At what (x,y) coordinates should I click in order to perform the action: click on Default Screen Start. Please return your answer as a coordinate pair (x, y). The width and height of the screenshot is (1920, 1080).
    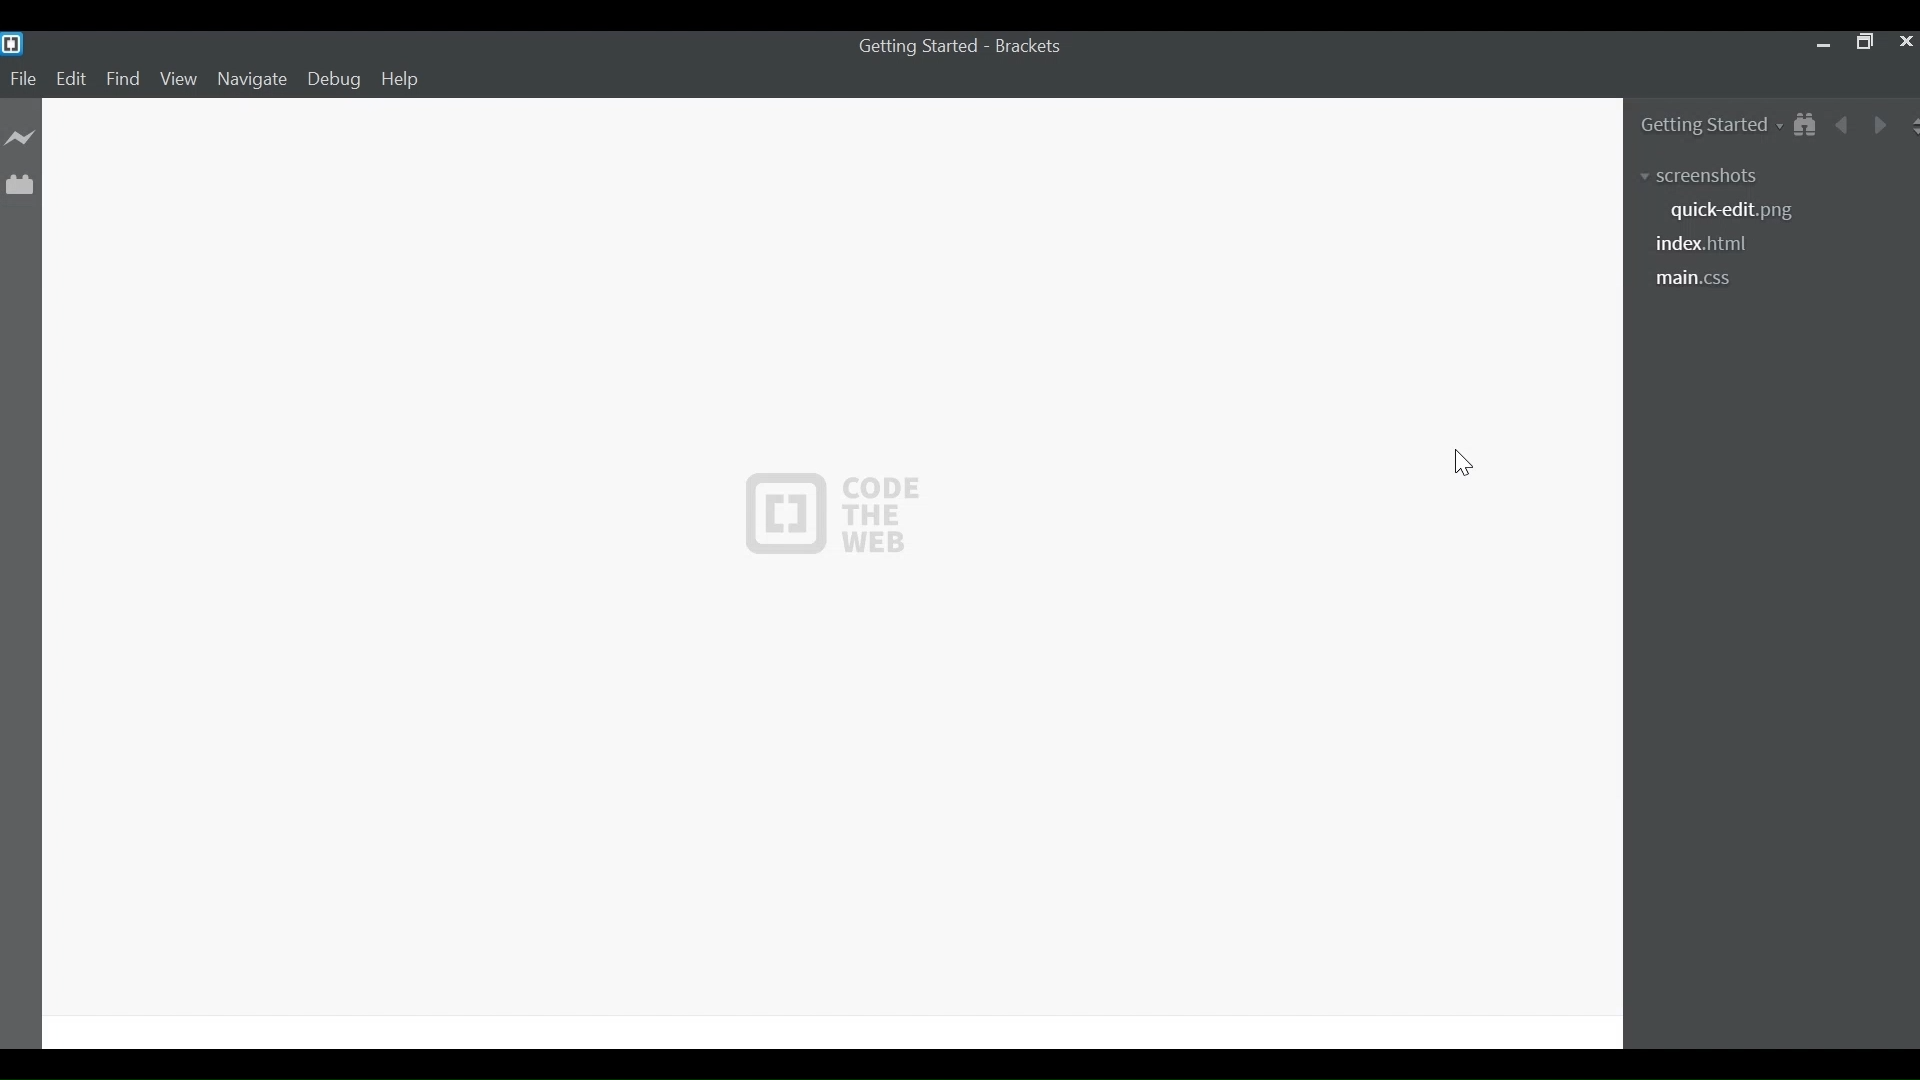
    Looking at the image, I should click on (831, 571).